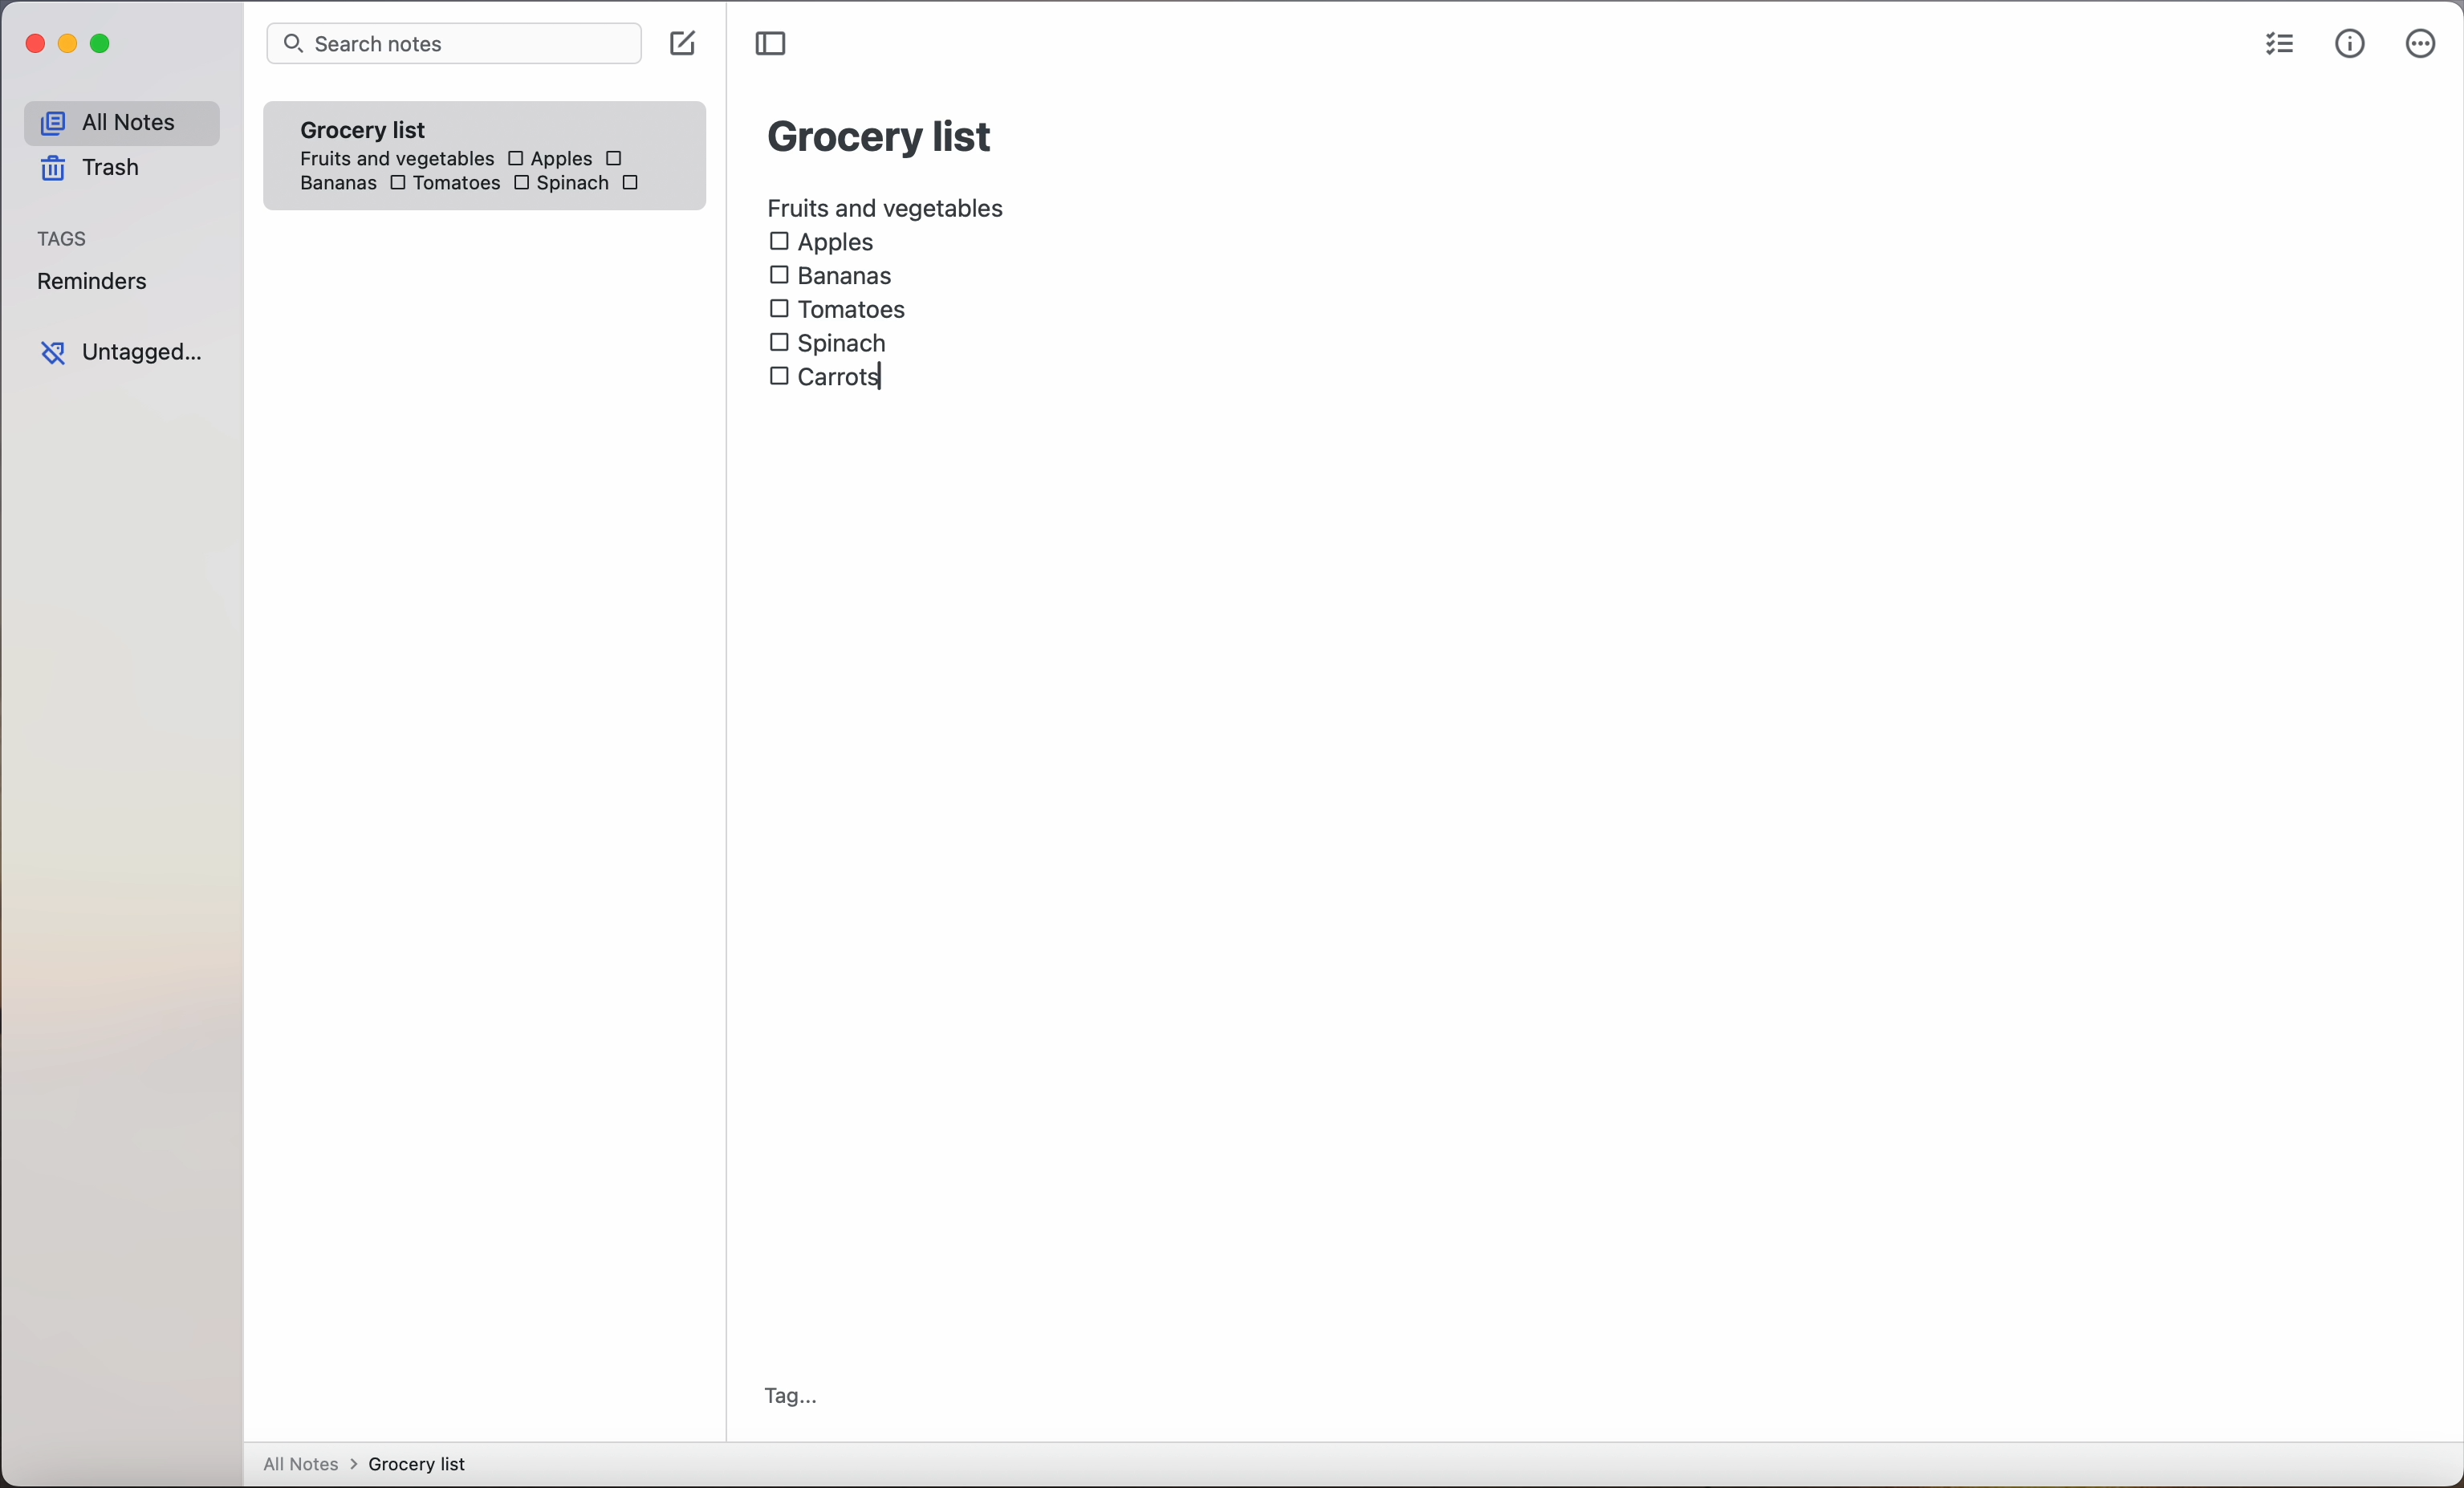 This screenshot has height=1488, width=2464. I want to click on checkbox, so click(638, 185).